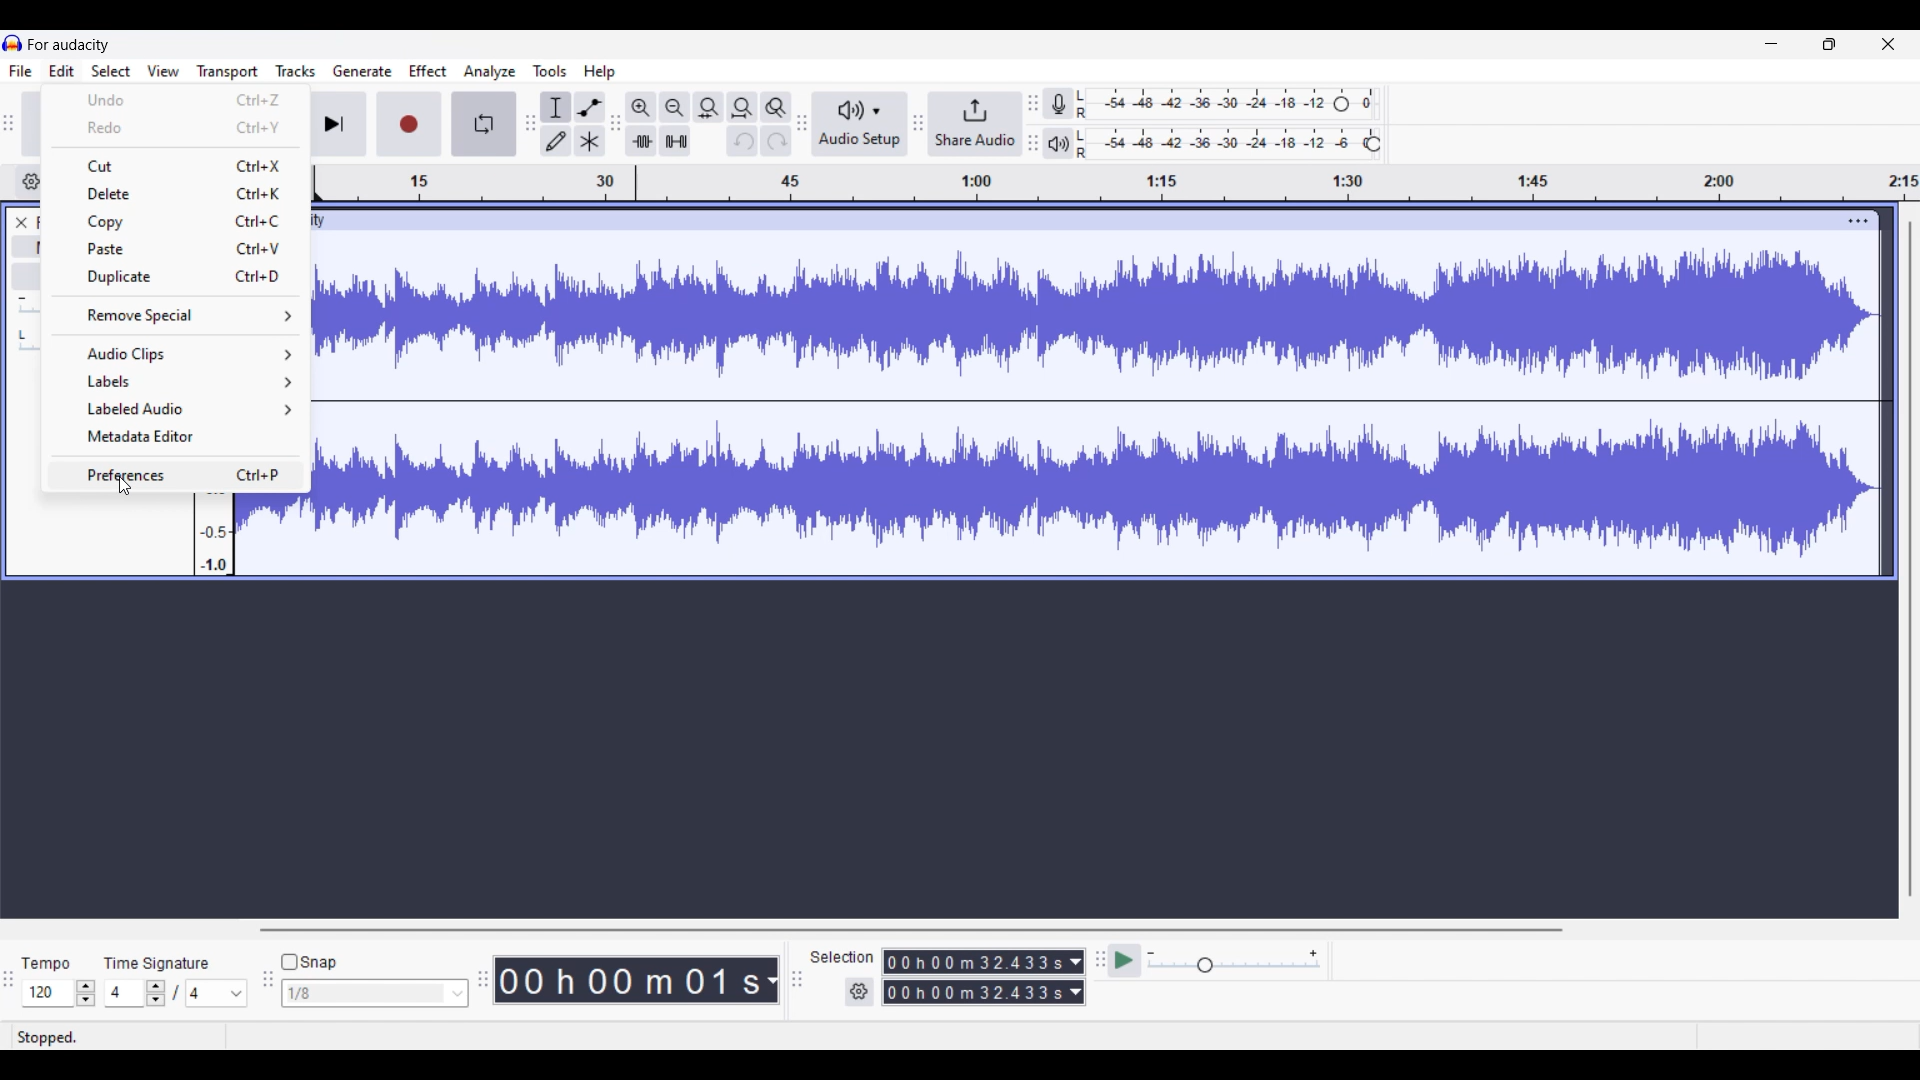 The height and width of the screenshot is (1080, 1920). Describe the element at coordinates (1830, 44) in the screenshot. I see `Show in smaller tab` at that location.